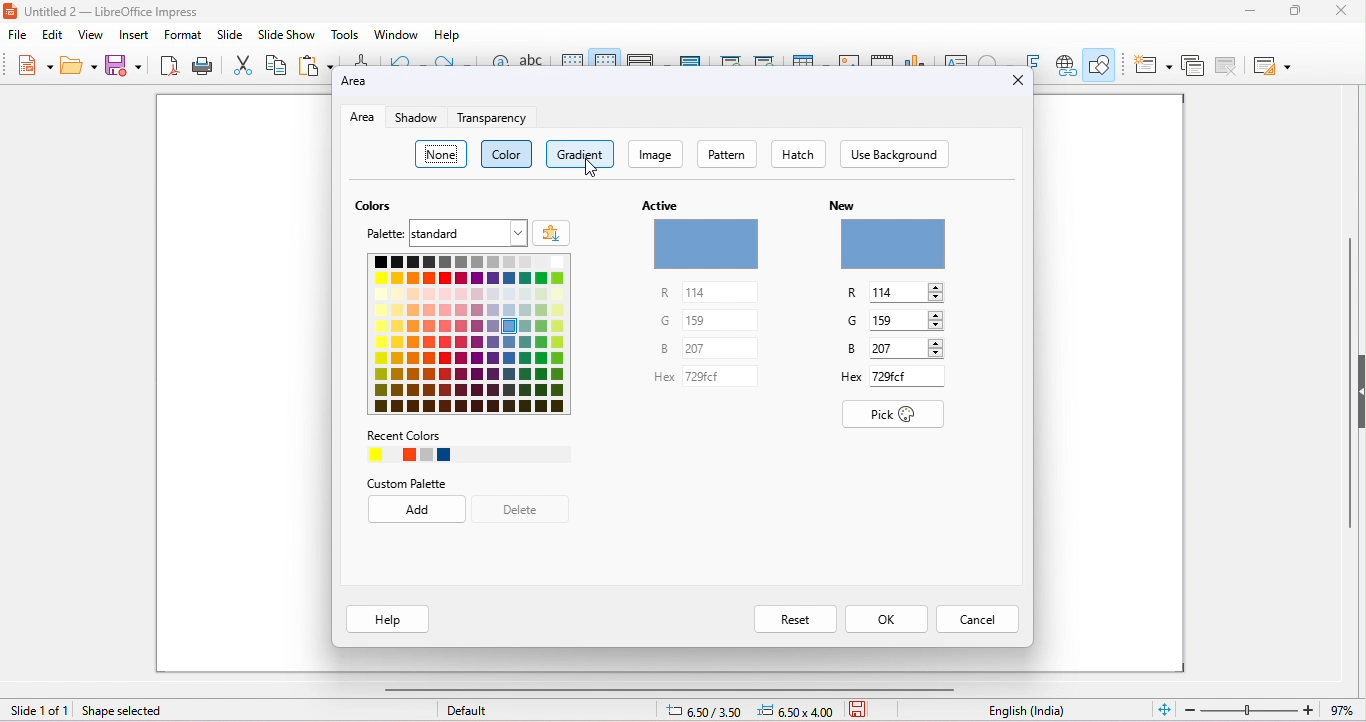 The height and width of the screenshot is (722, 1366). What do you see at coordinates (650, 381) in the screenshot?
I see `hex` at bounding box center [650, 381].